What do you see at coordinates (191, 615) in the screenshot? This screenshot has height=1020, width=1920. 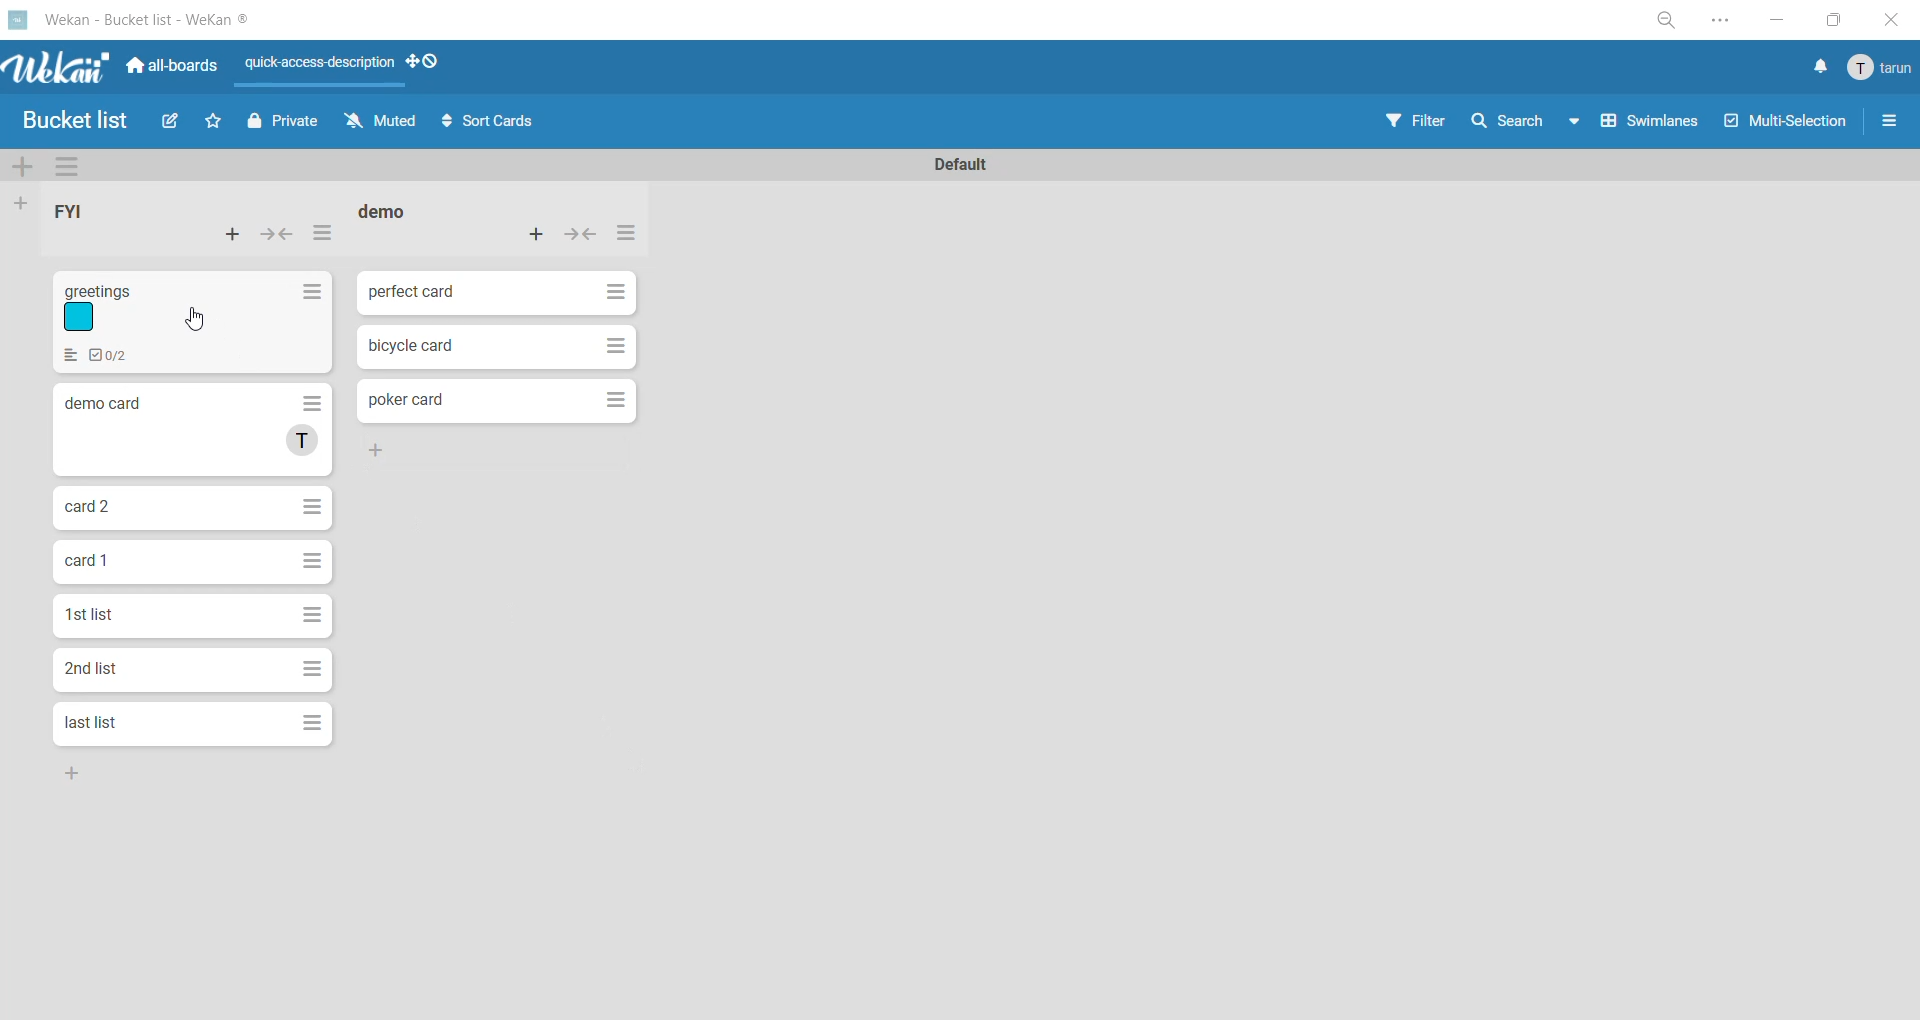 I see `1st list` at bounding box center [191, 615].